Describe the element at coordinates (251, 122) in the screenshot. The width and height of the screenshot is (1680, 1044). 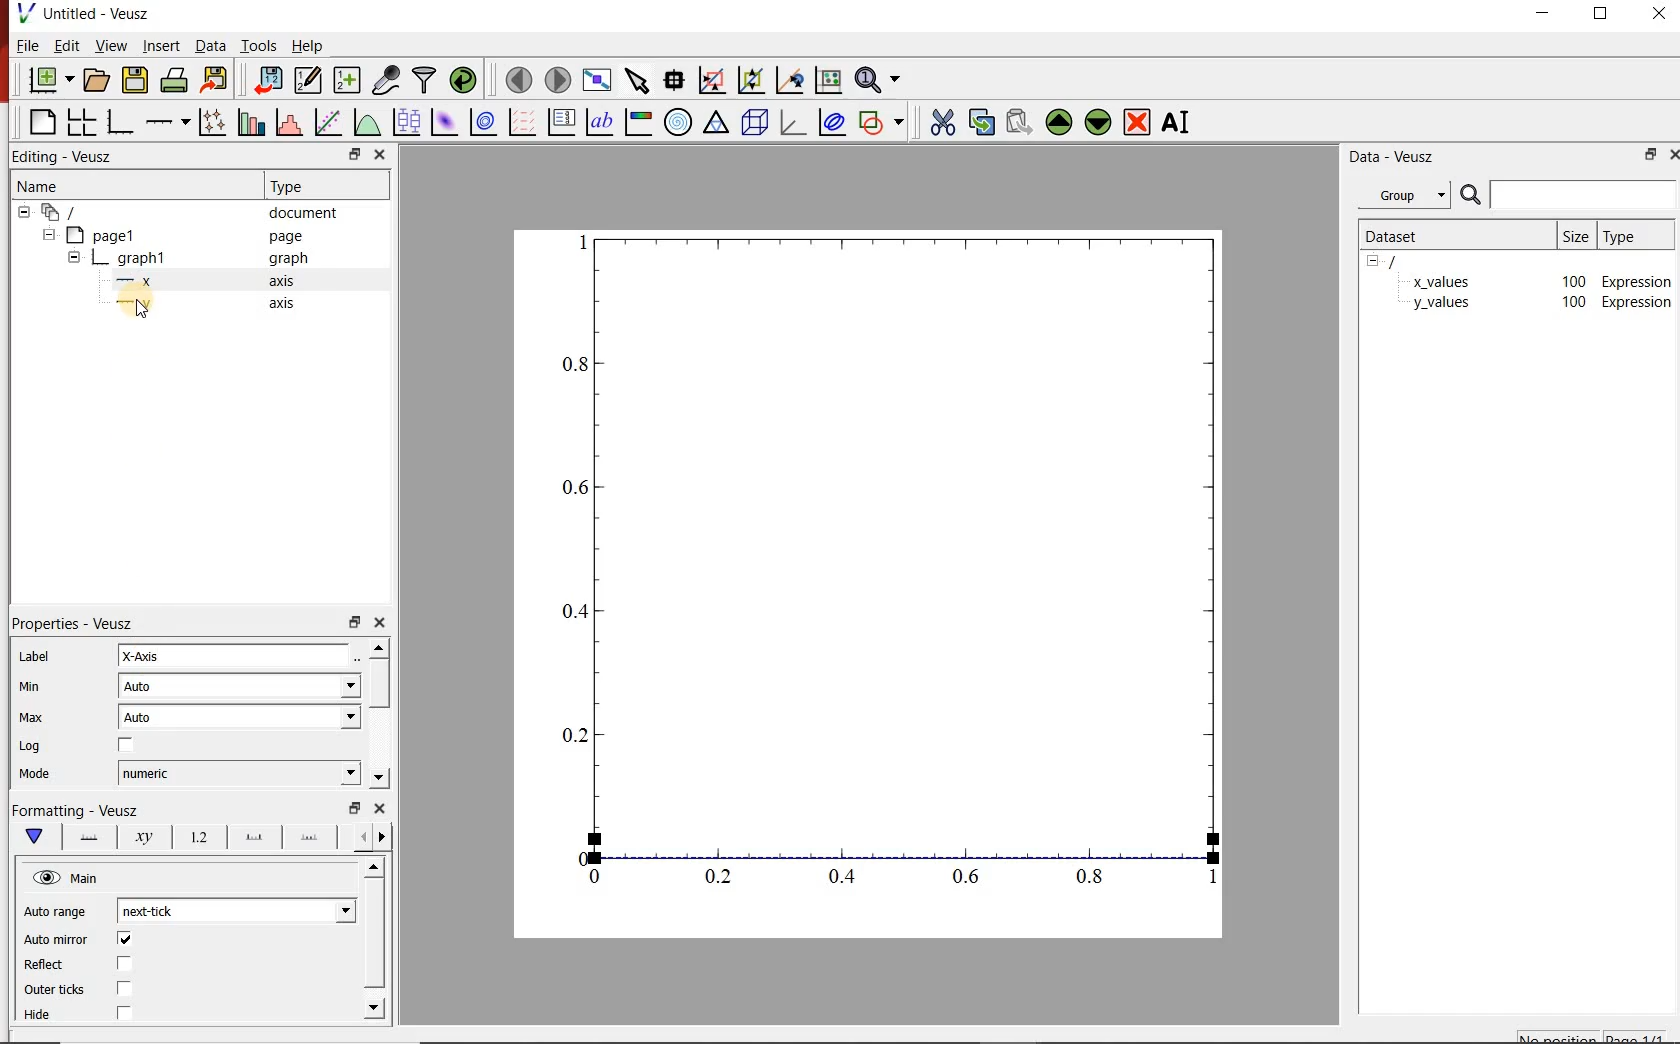
I see `plot bar charts` at that location.